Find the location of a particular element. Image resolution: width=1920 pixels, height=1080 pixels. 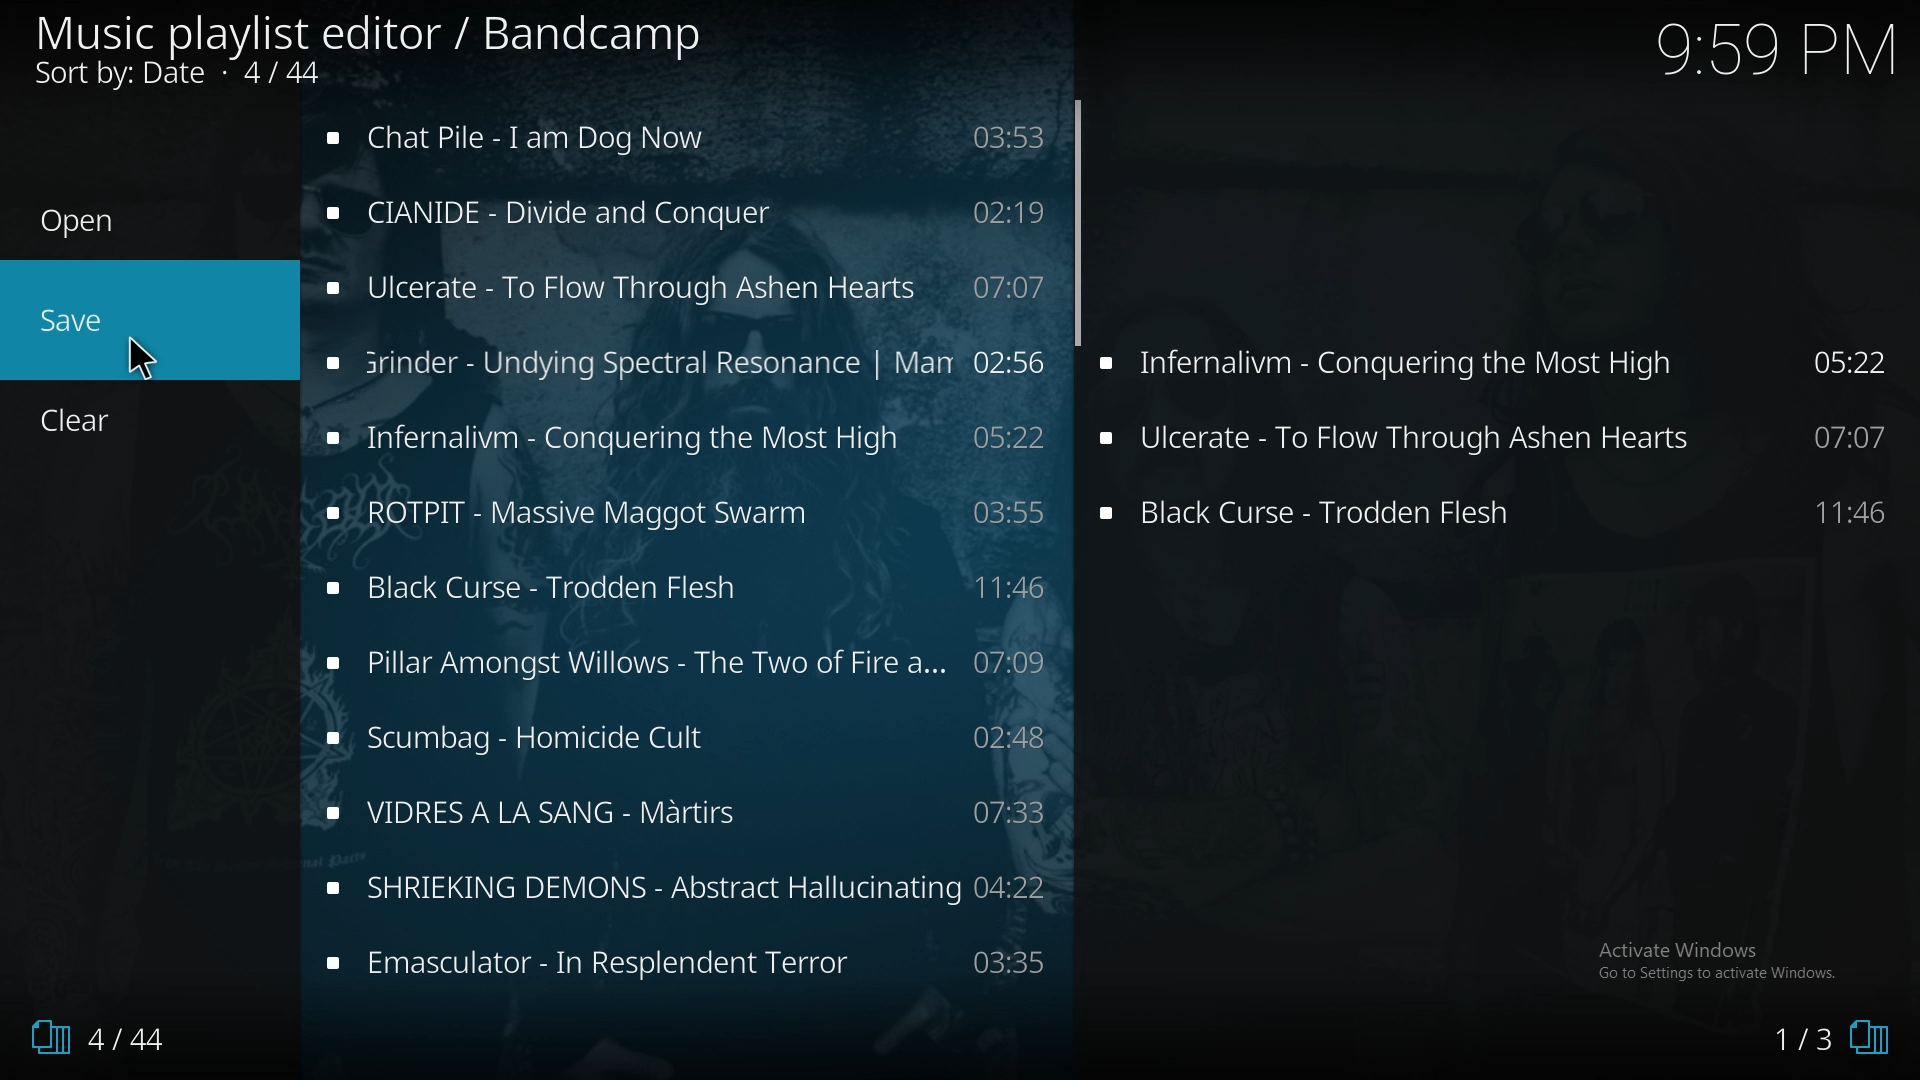

9:58 PM is located at coordinates (1768, 55).